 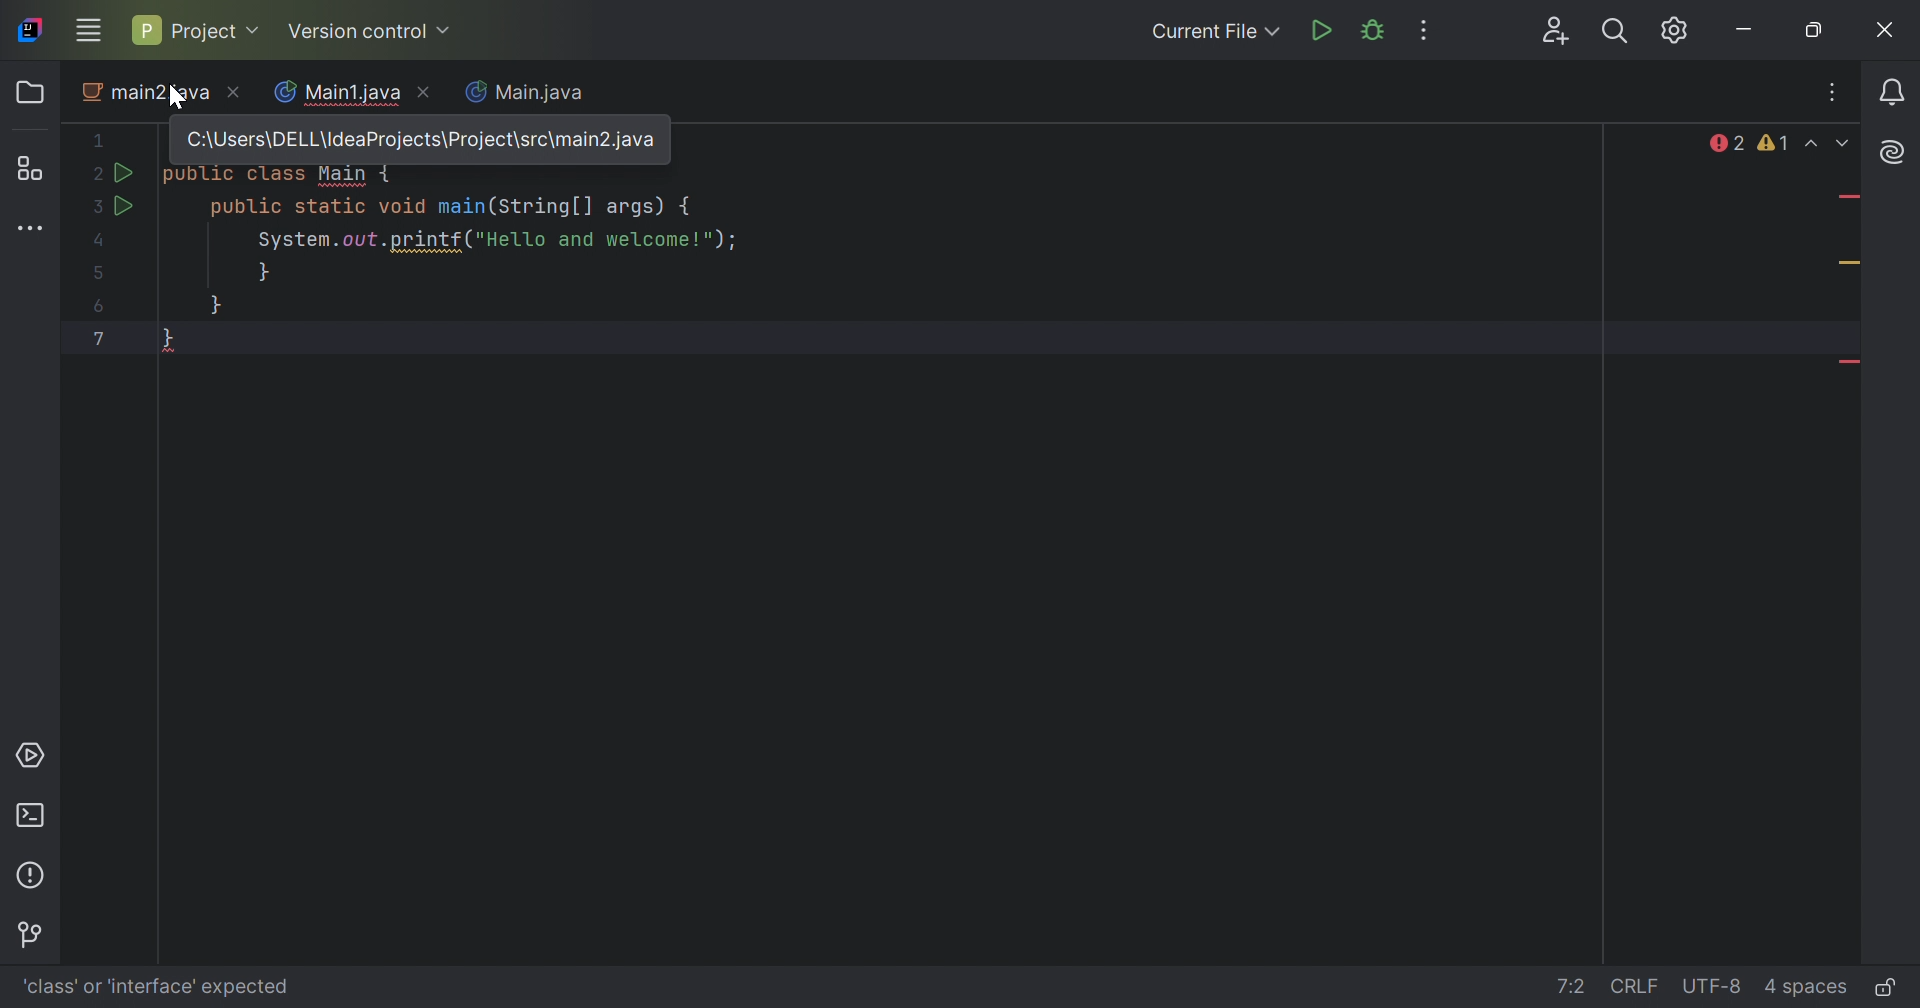 What do you see at coordinates (1749, 31) in the screenshot?
I see `Minimize` at bounding box center [1749, 31].